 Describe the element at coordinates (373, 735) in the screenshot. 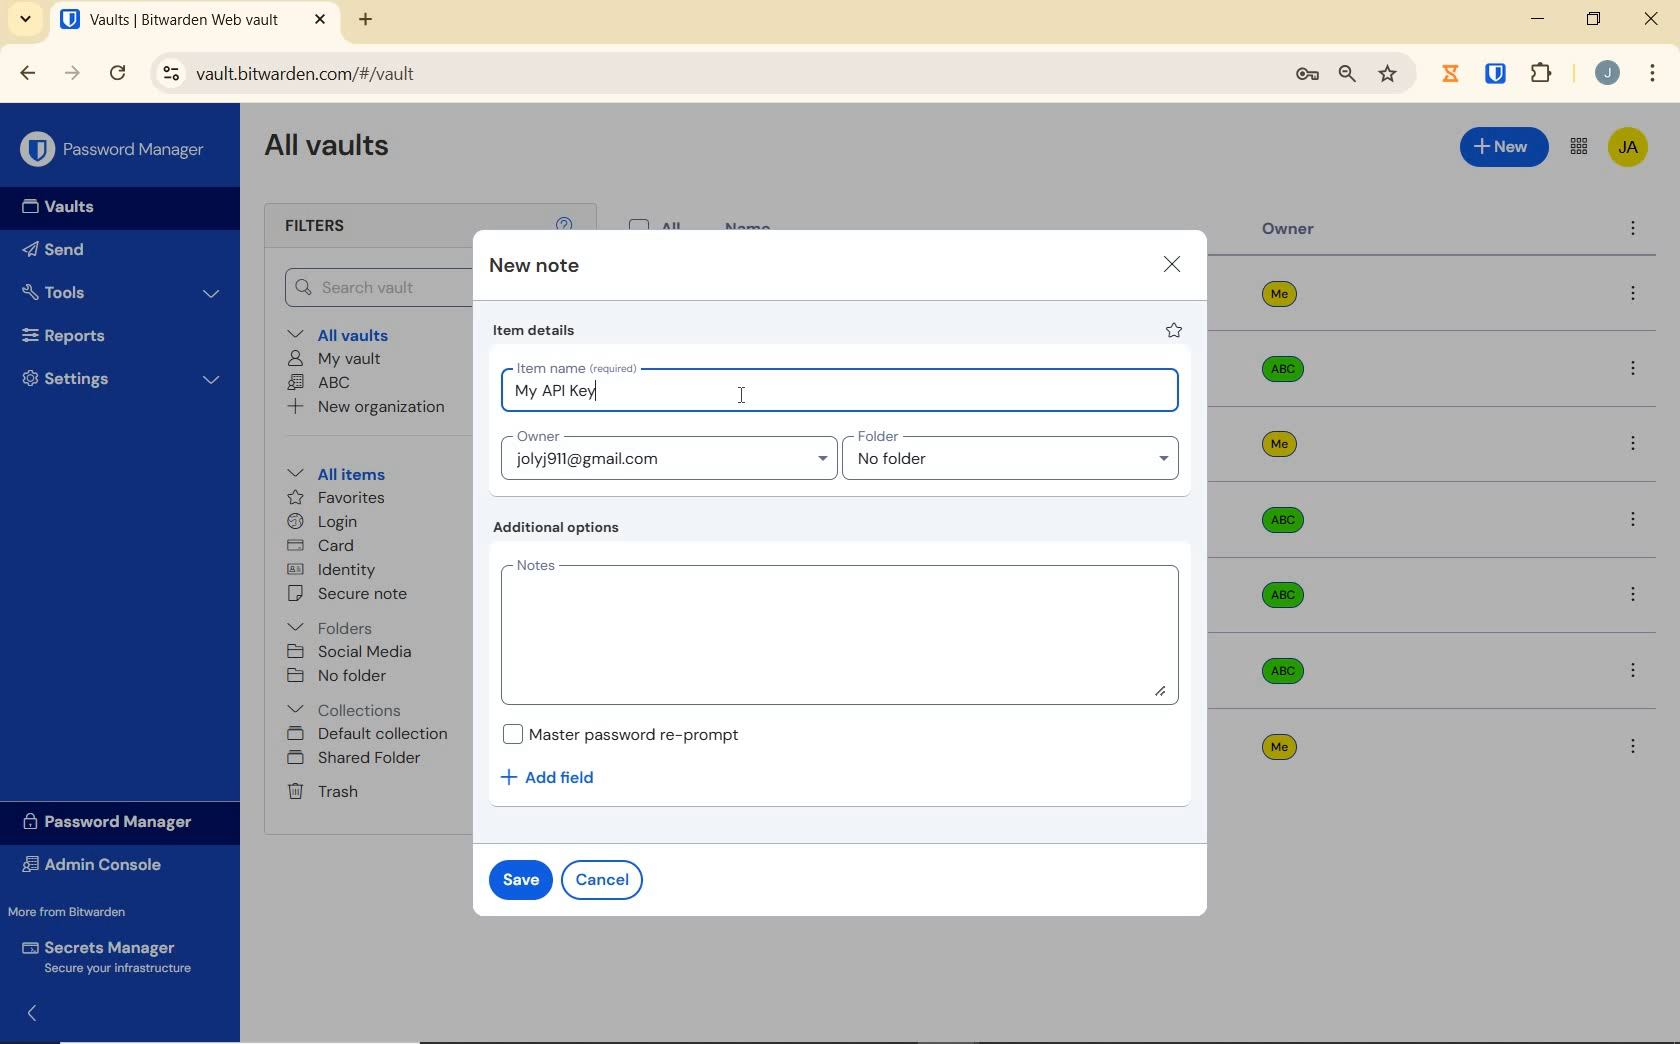

I see `Default collection` at that location.